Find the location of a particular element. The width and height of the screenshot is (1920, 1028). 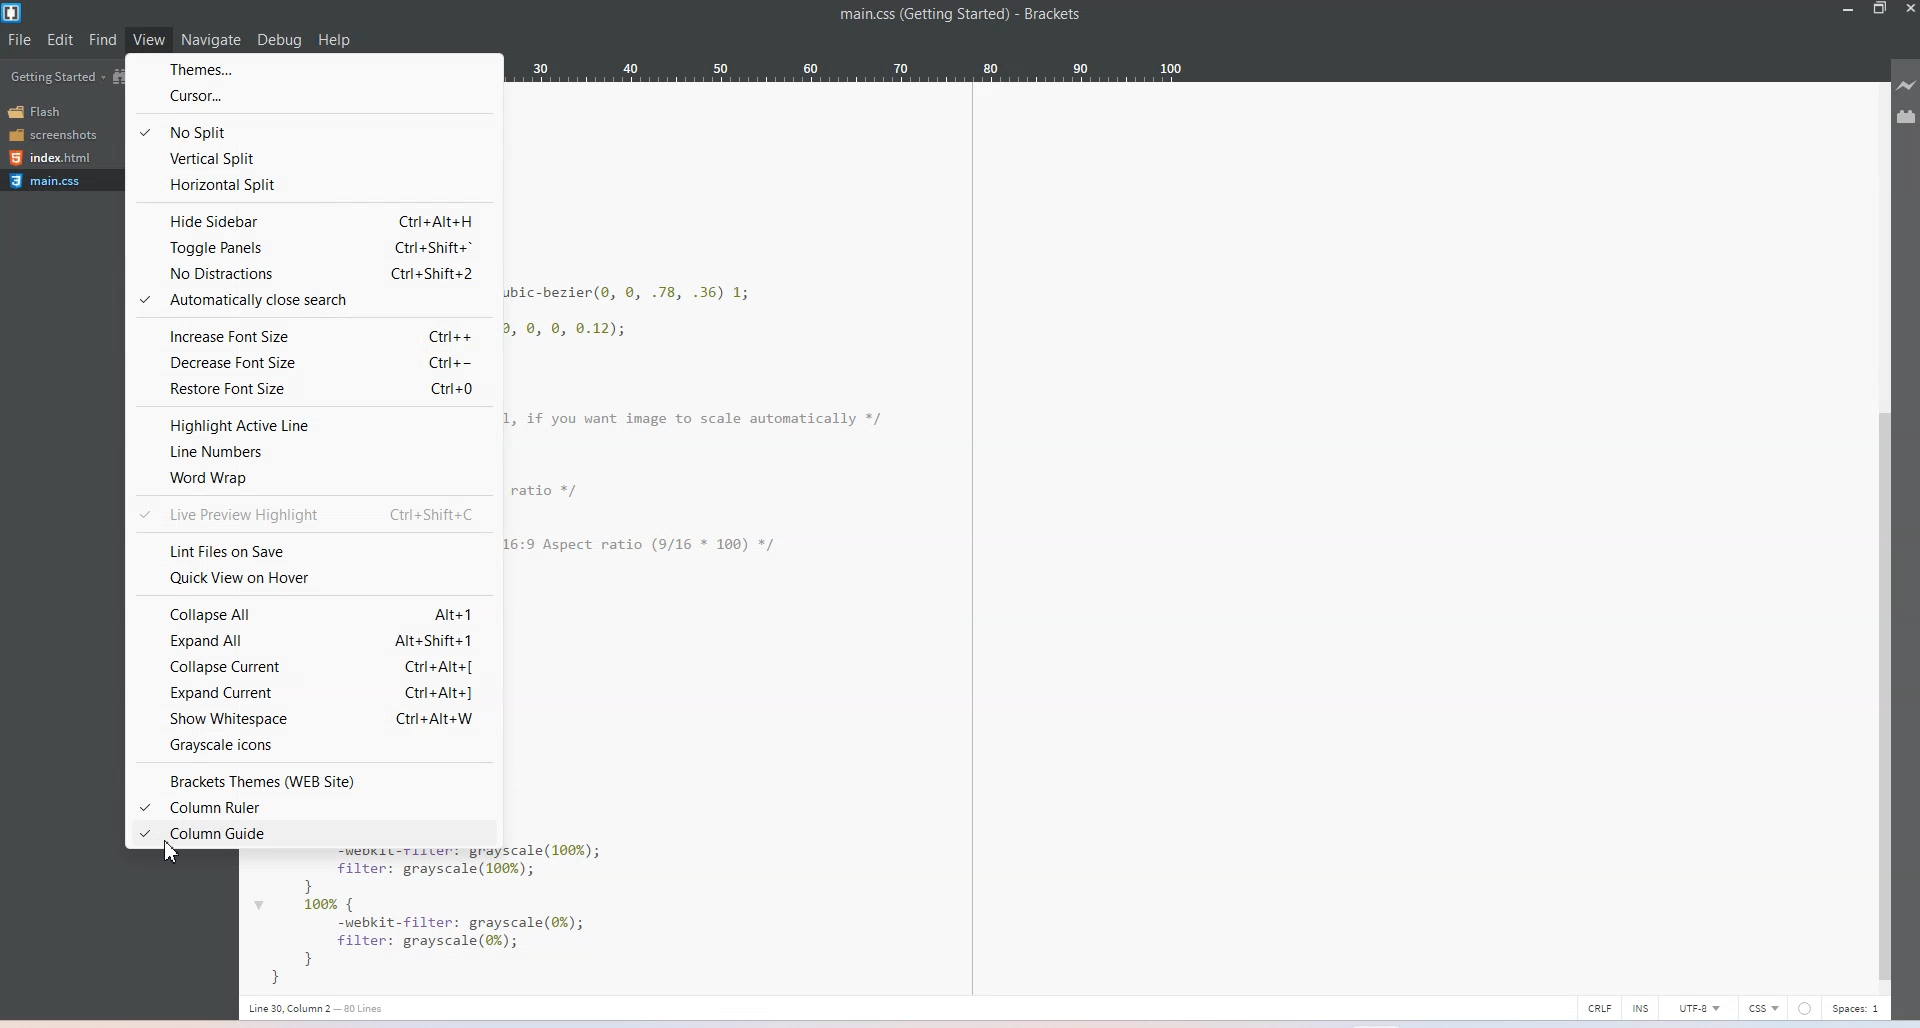

No split is located at coordinates (314, 131).